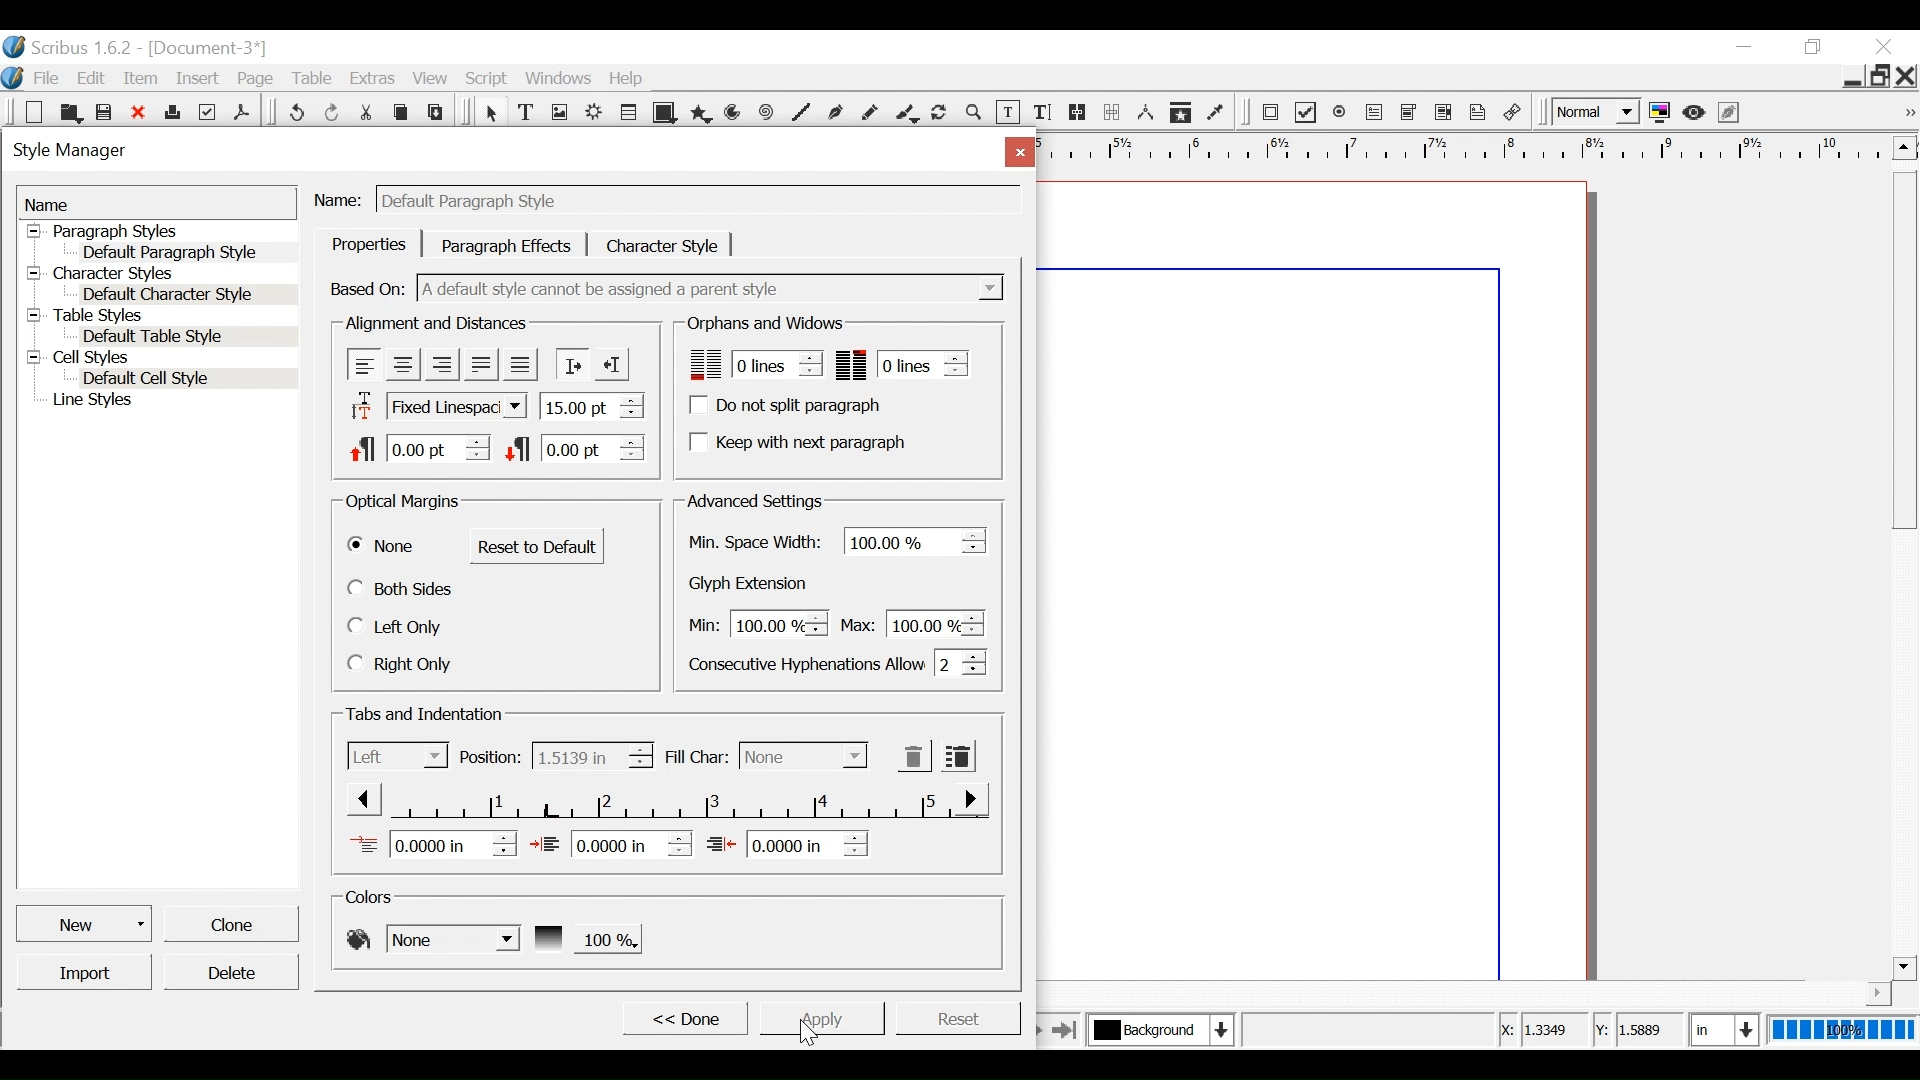  Describe the element at coordinates (1270, 111) in the screenshot. I see `PDF Push Button` at that location.